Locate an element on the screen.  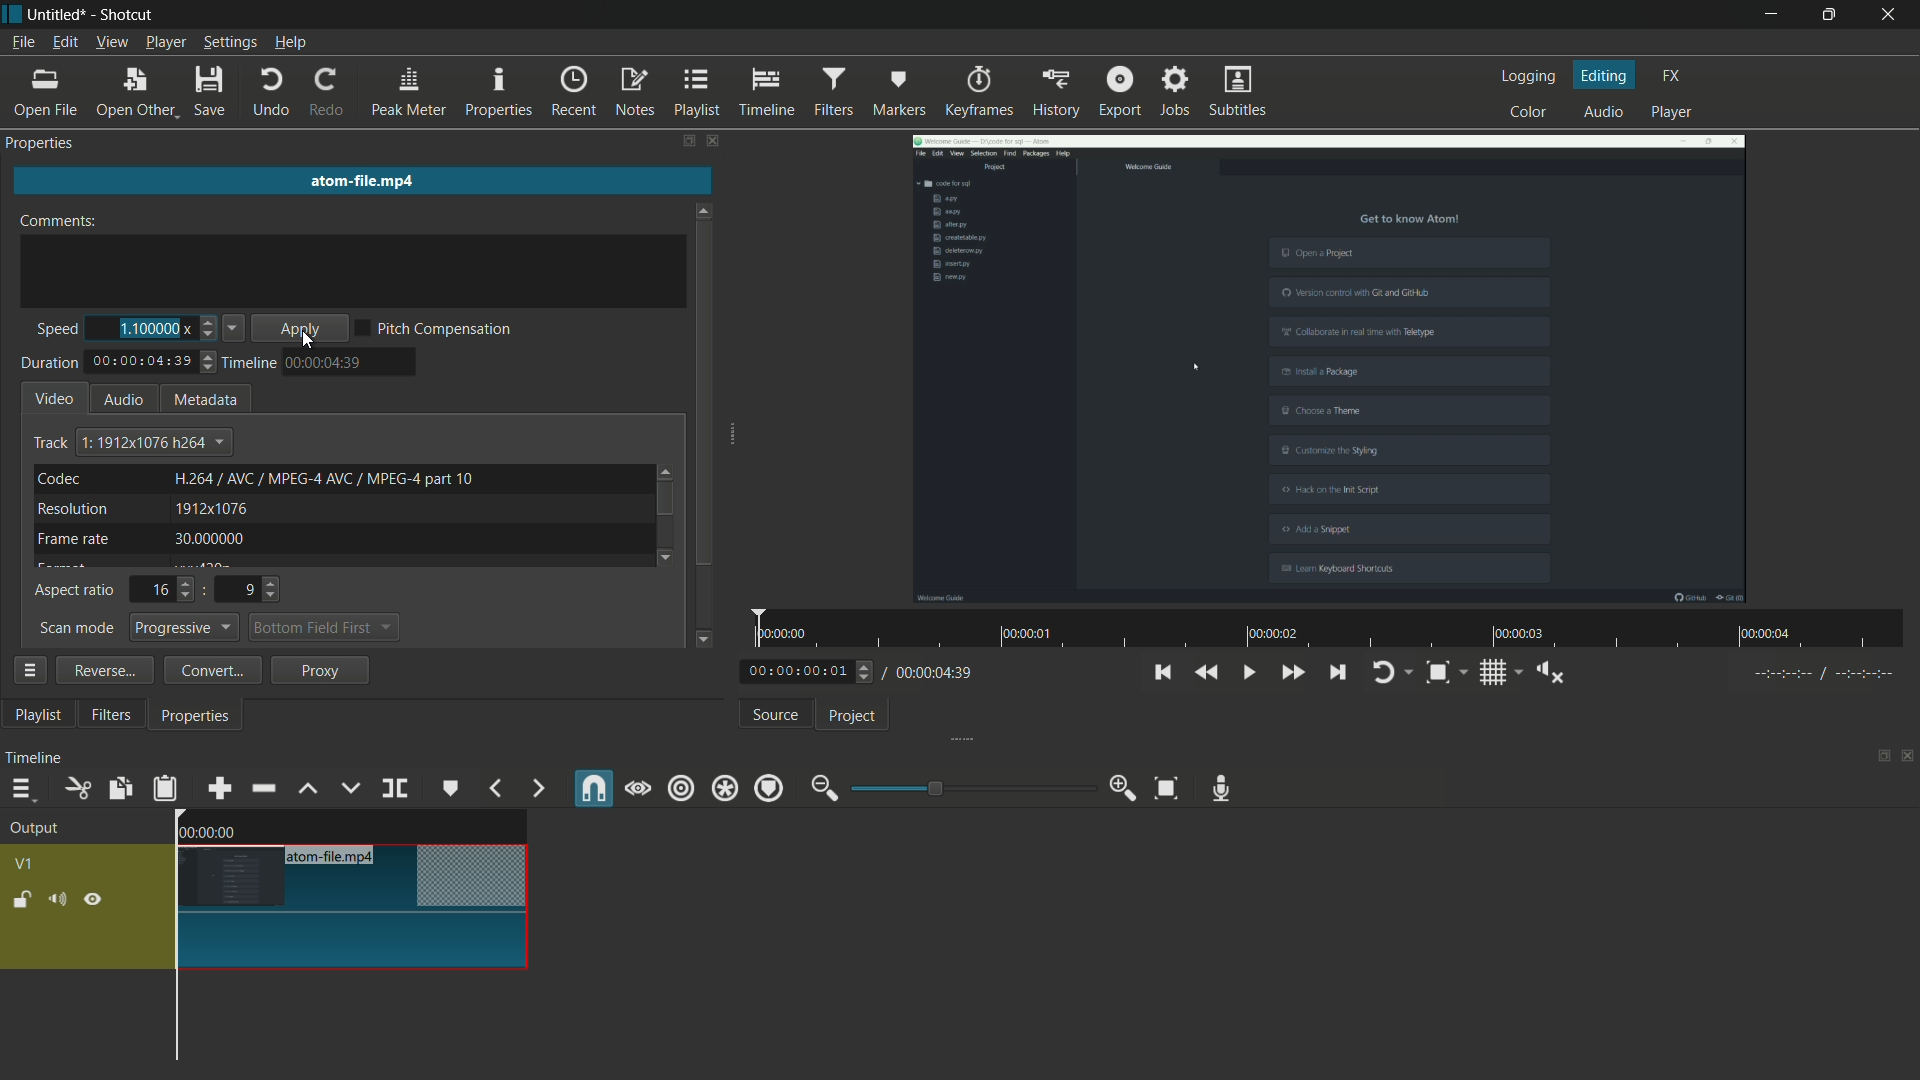
snap is located at coordinates (590, 788).